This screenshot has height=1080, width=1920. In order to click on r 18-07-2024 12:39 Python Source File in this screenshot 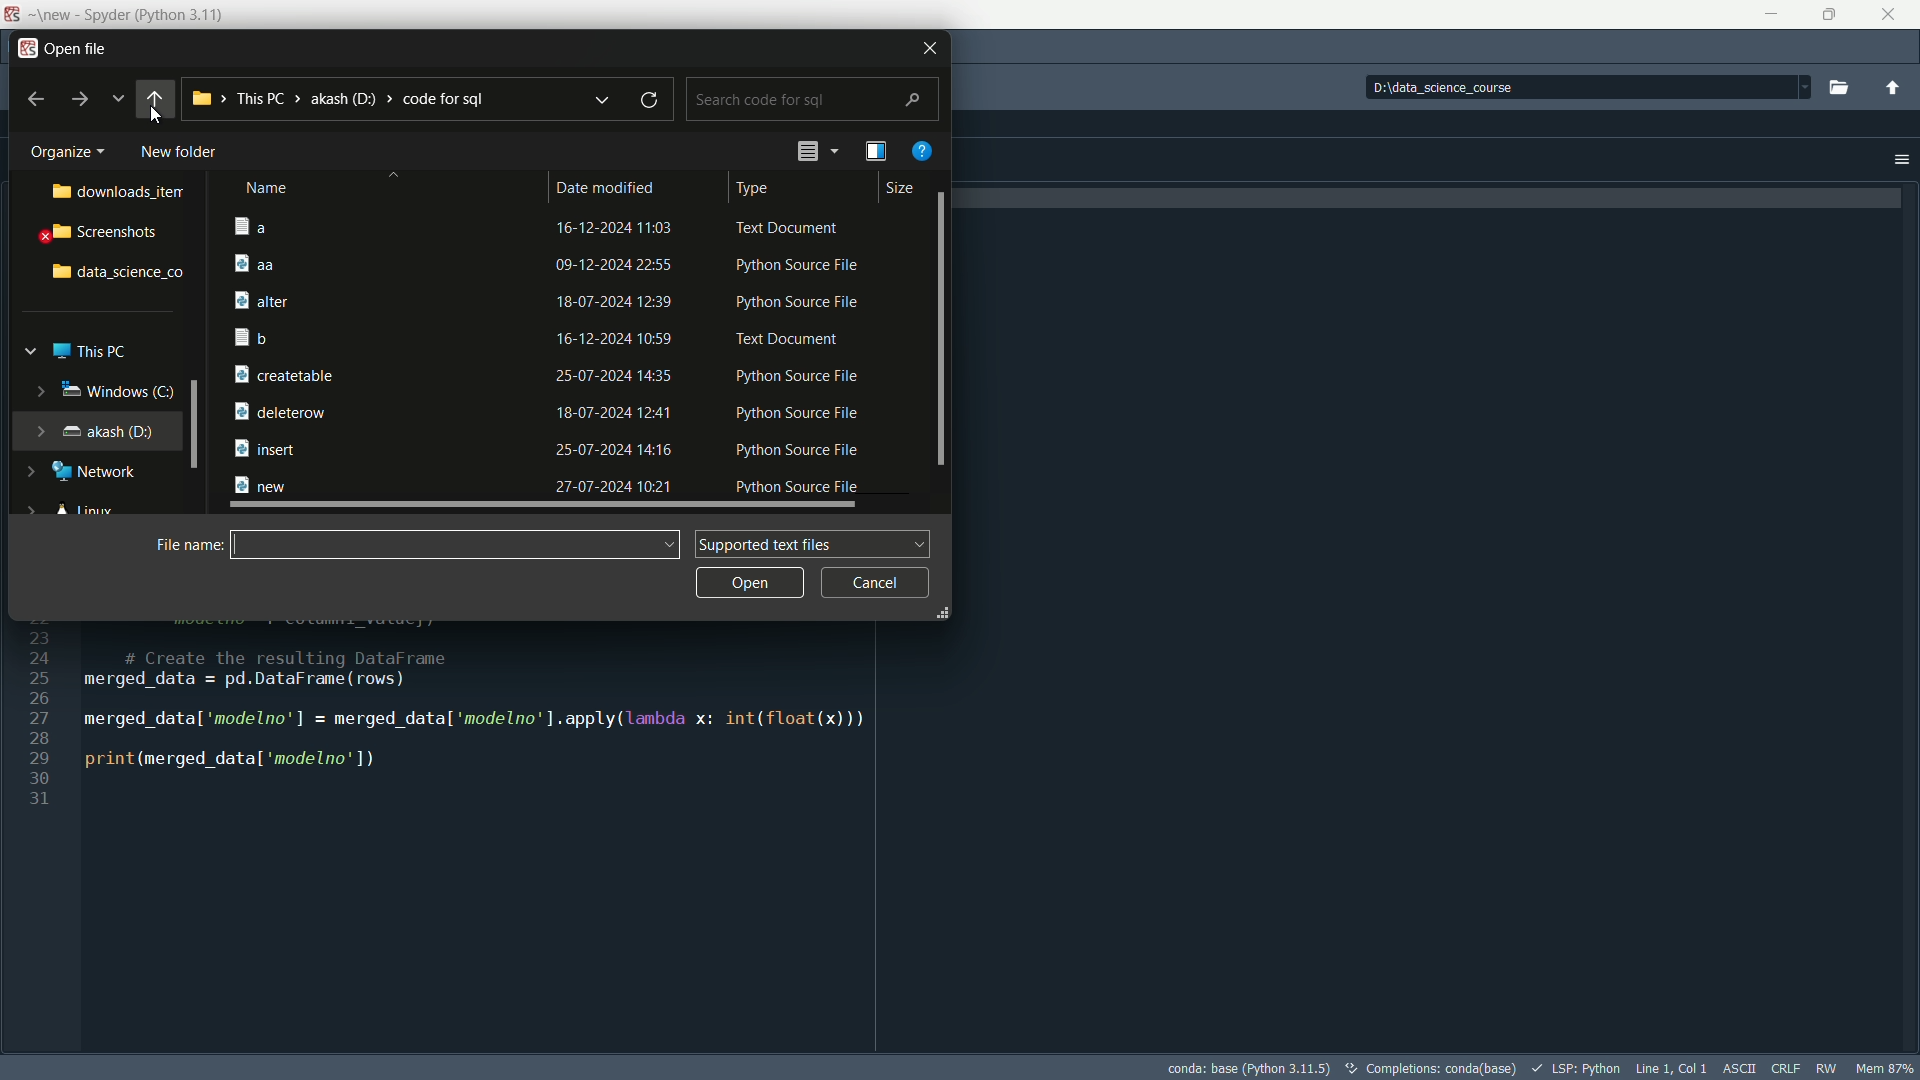, I will do `click(711, 301)`.